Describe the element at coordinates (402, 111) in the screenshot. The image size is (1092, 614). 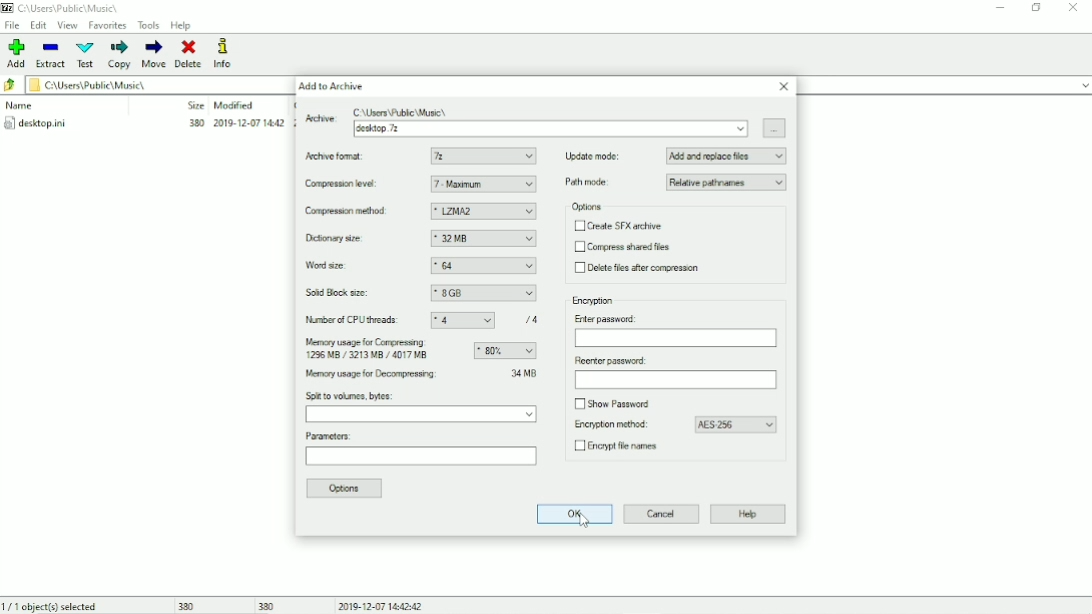
I see `C:\Users Public \Music\` at that location.